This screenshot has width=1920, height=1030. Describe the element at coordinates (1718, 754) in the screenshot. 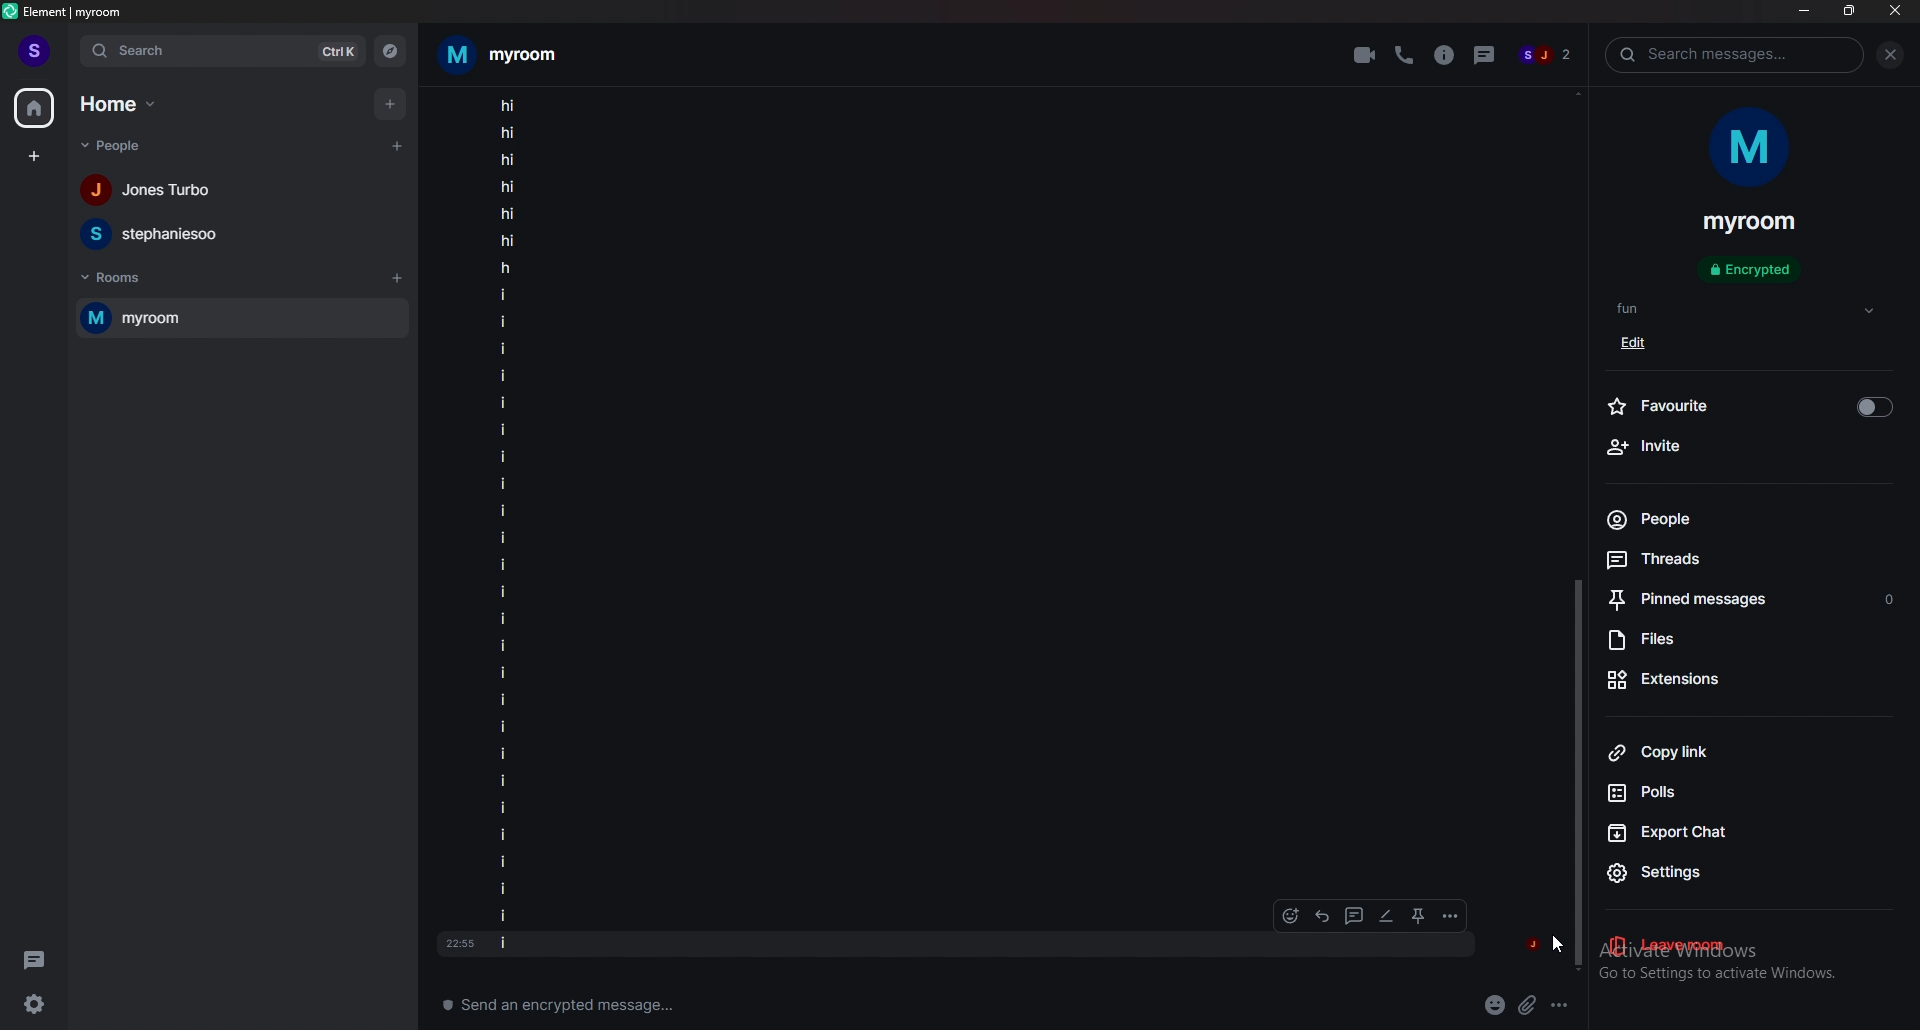

I see `copy link` at that location.